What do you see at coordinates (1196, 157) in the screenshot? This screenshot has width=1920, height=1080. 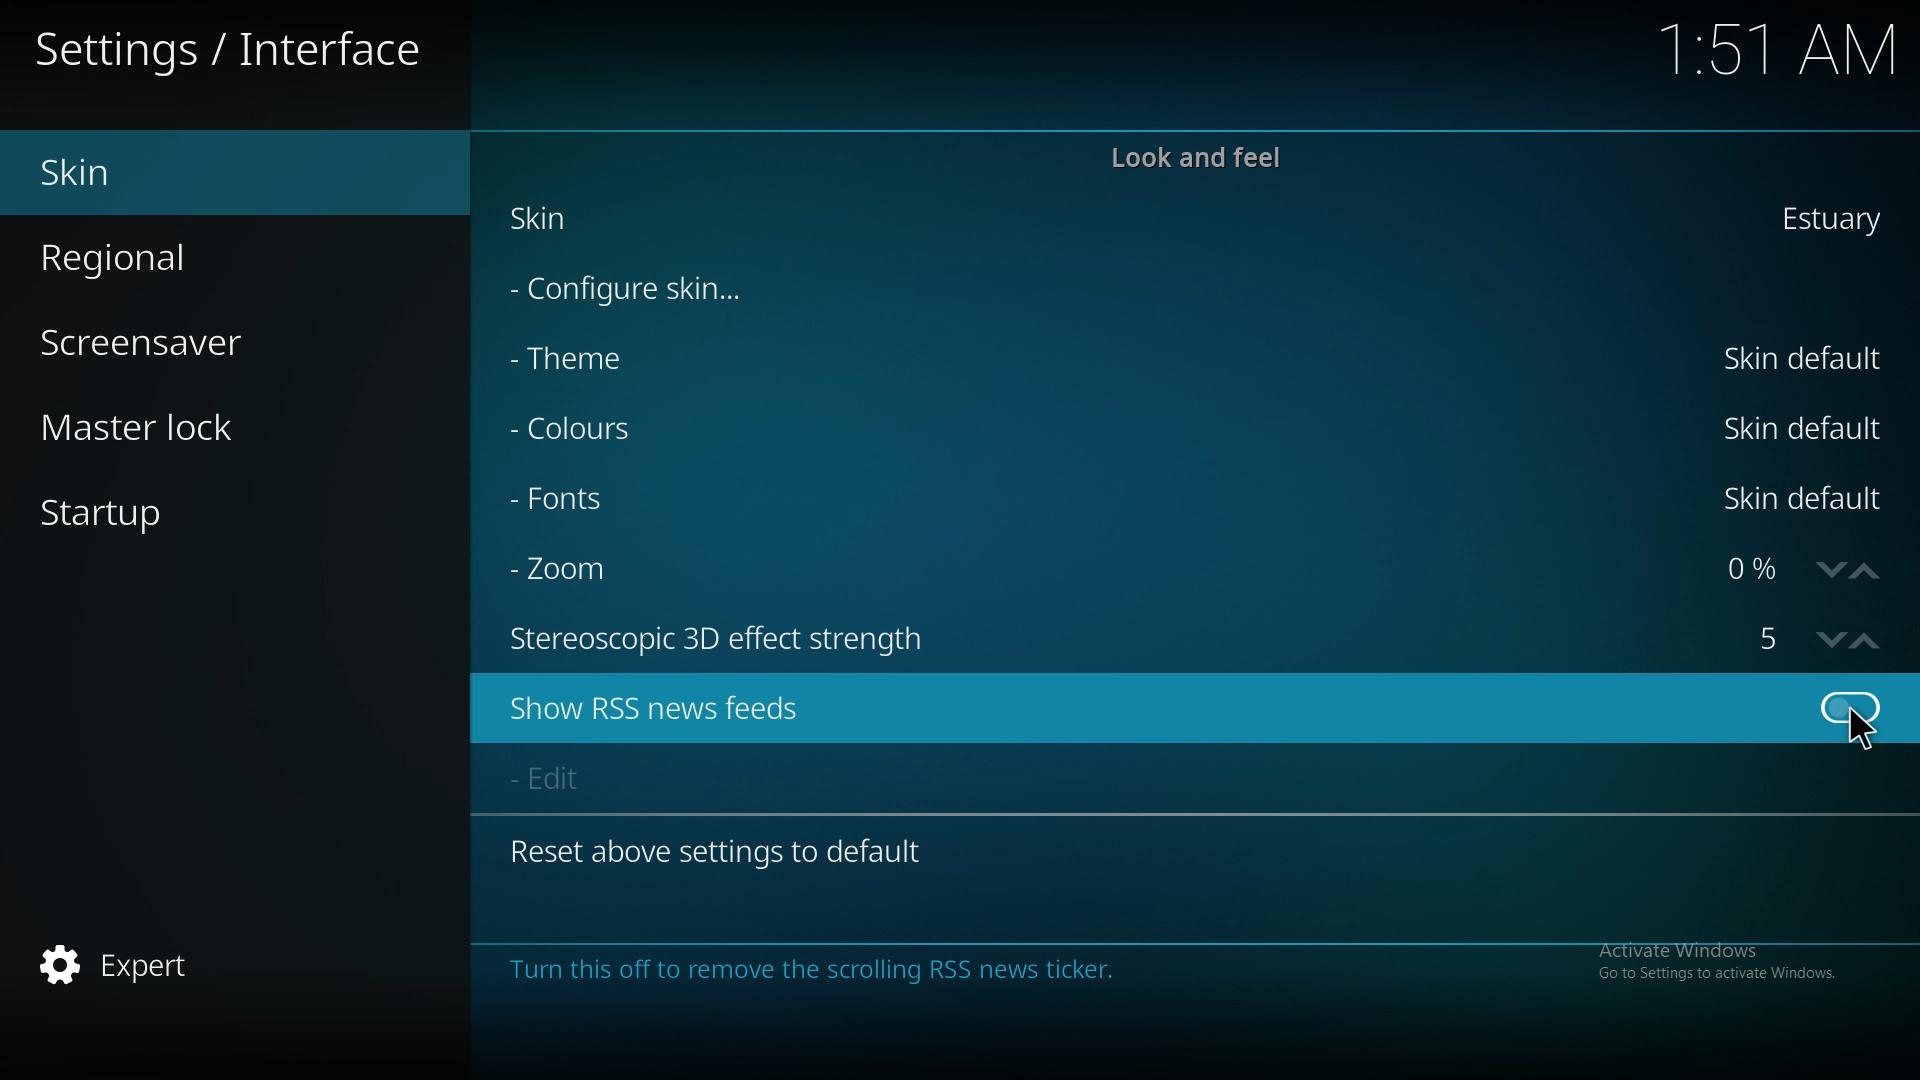 I see `look and feel` at bounding box center [1196, 157].